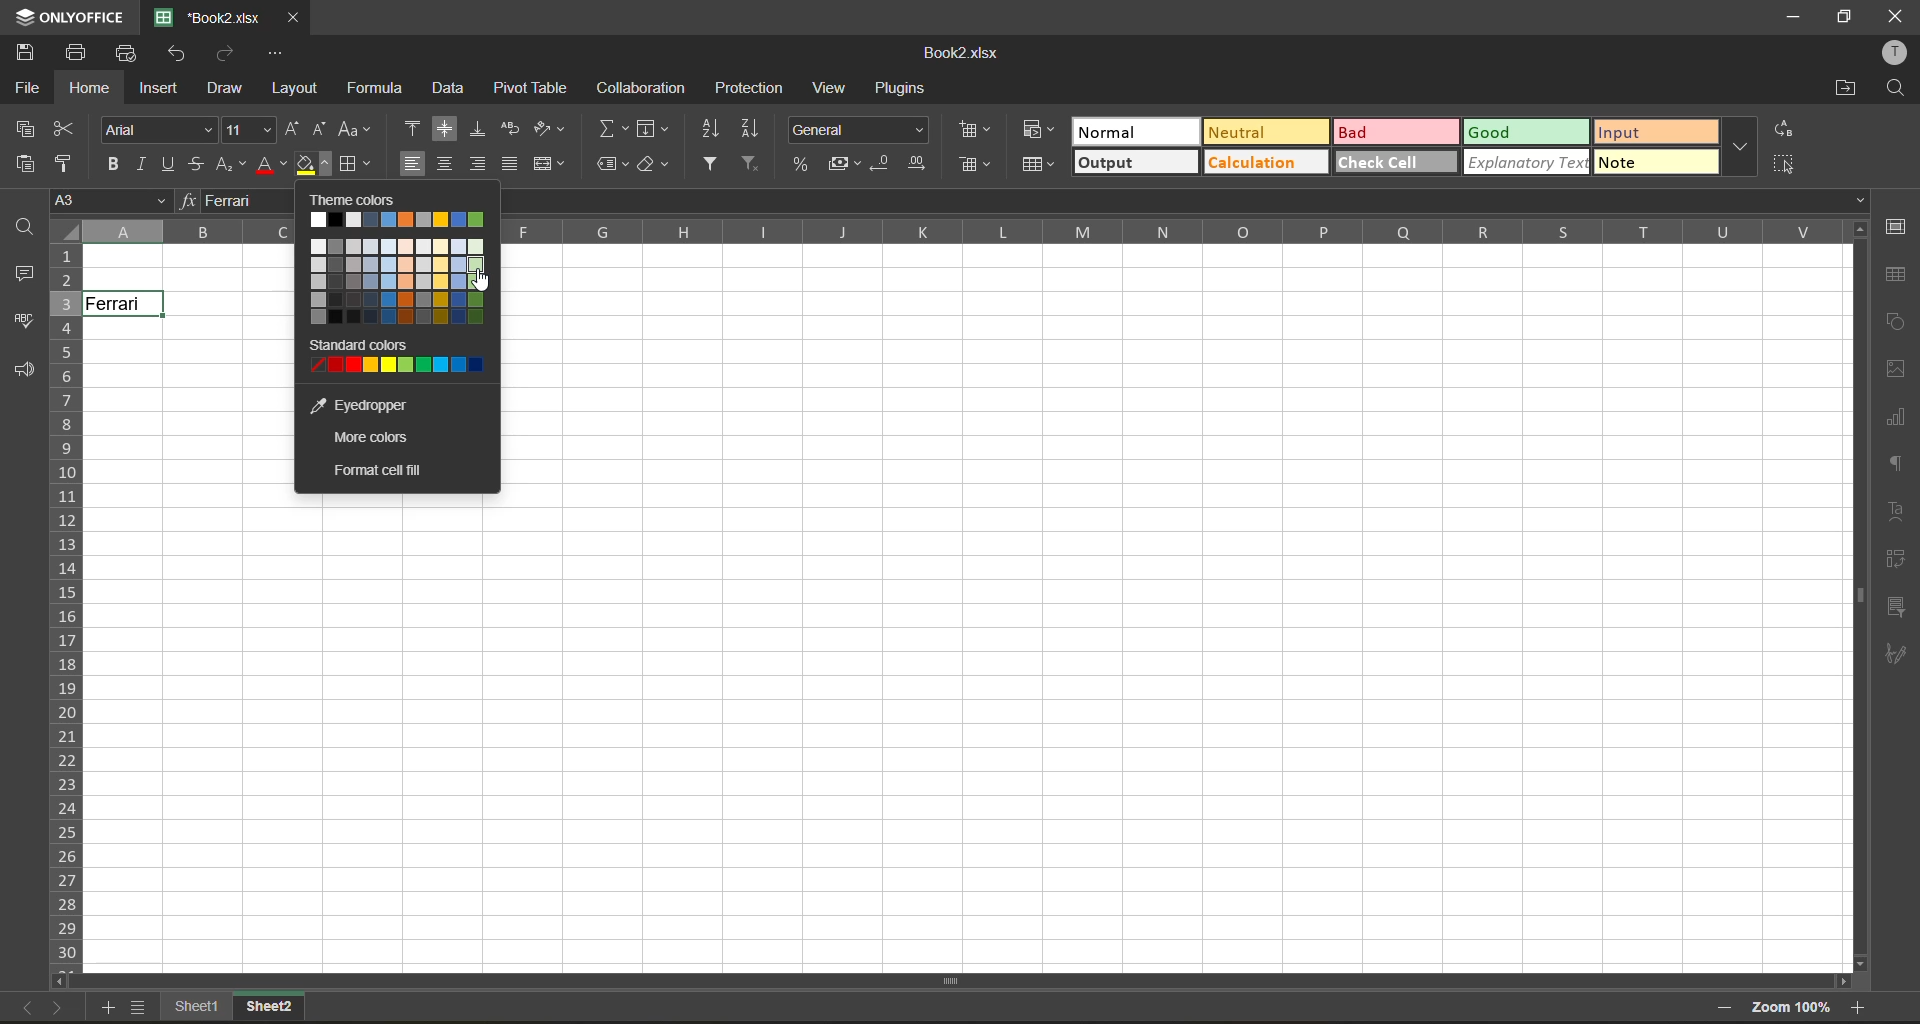 This screenshot has width=1920, height=1024. What do you see at coordinates (921, 165) in the screenshot?
I see `increase decimal` at bounding box center [921, 165].